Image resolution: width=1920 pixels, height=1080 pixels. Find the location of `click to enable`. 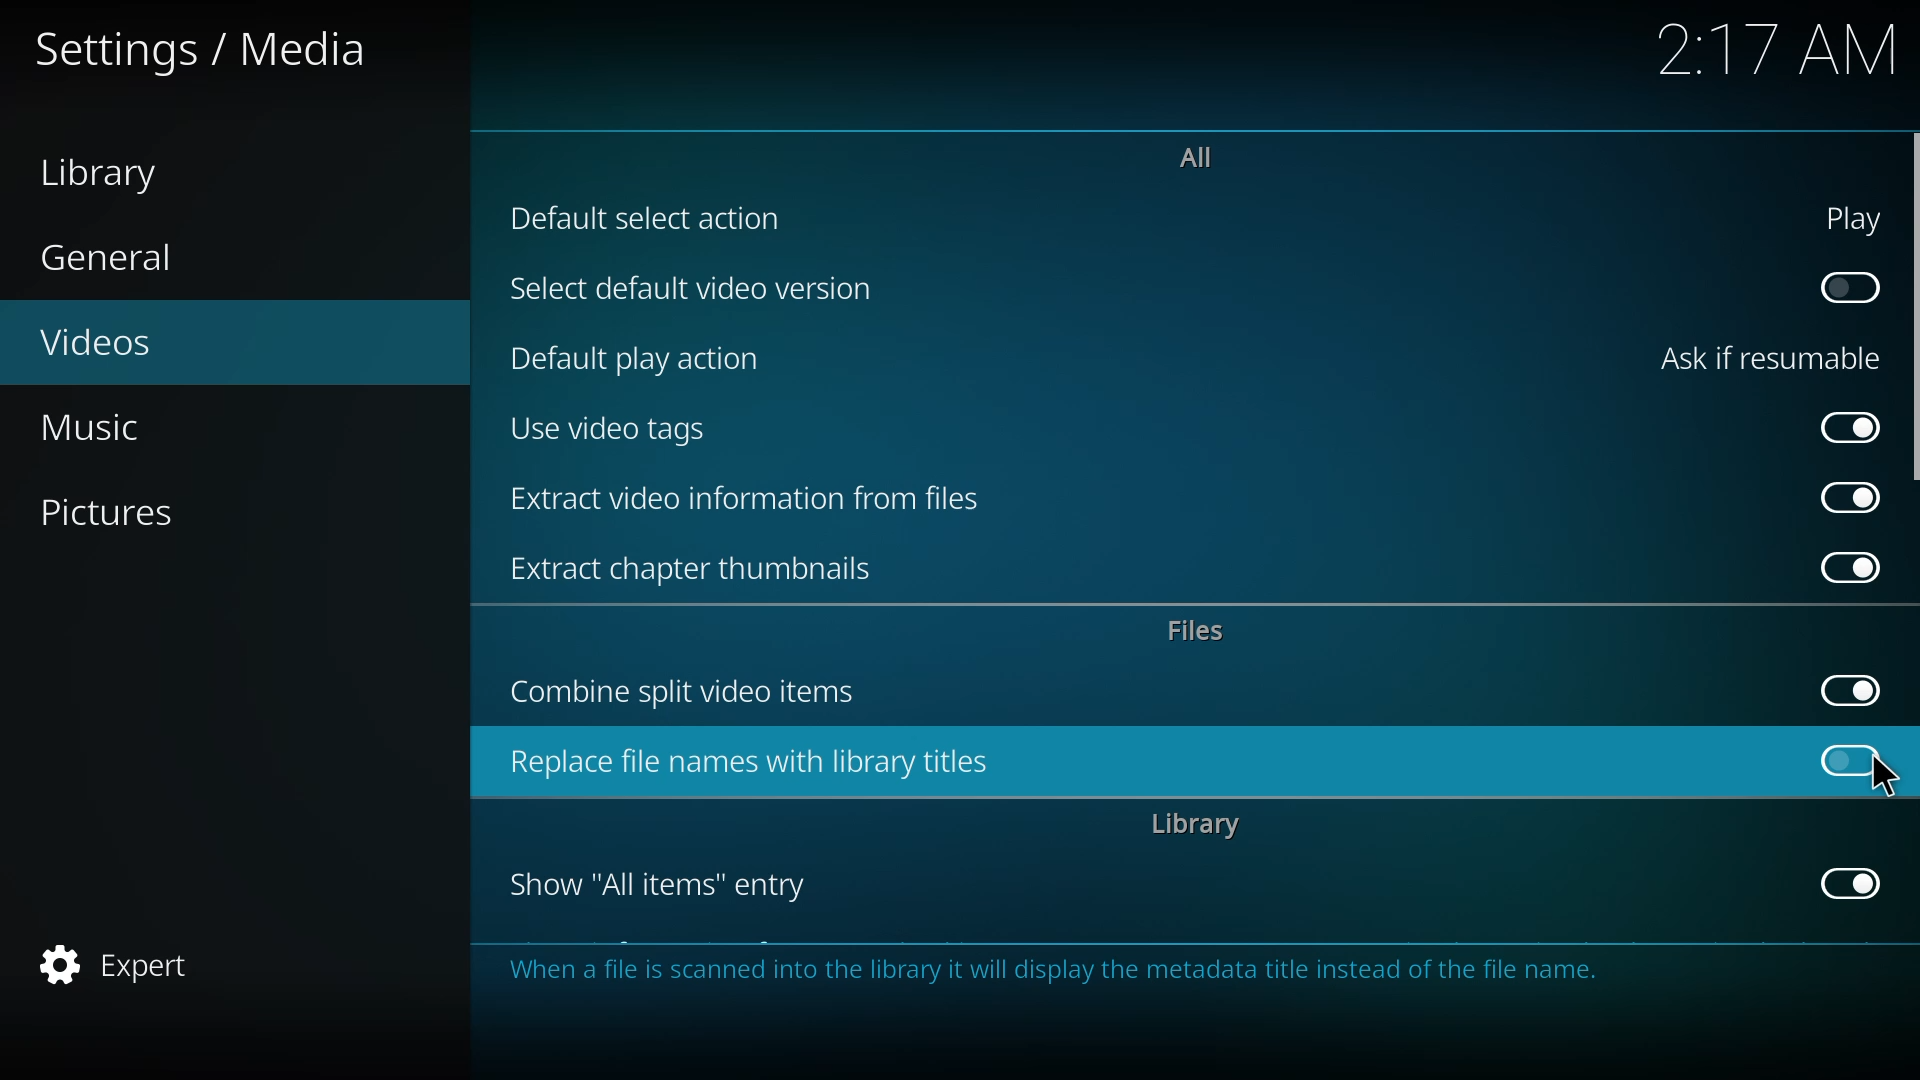

click to enable is located at coordinates (1845, 763).